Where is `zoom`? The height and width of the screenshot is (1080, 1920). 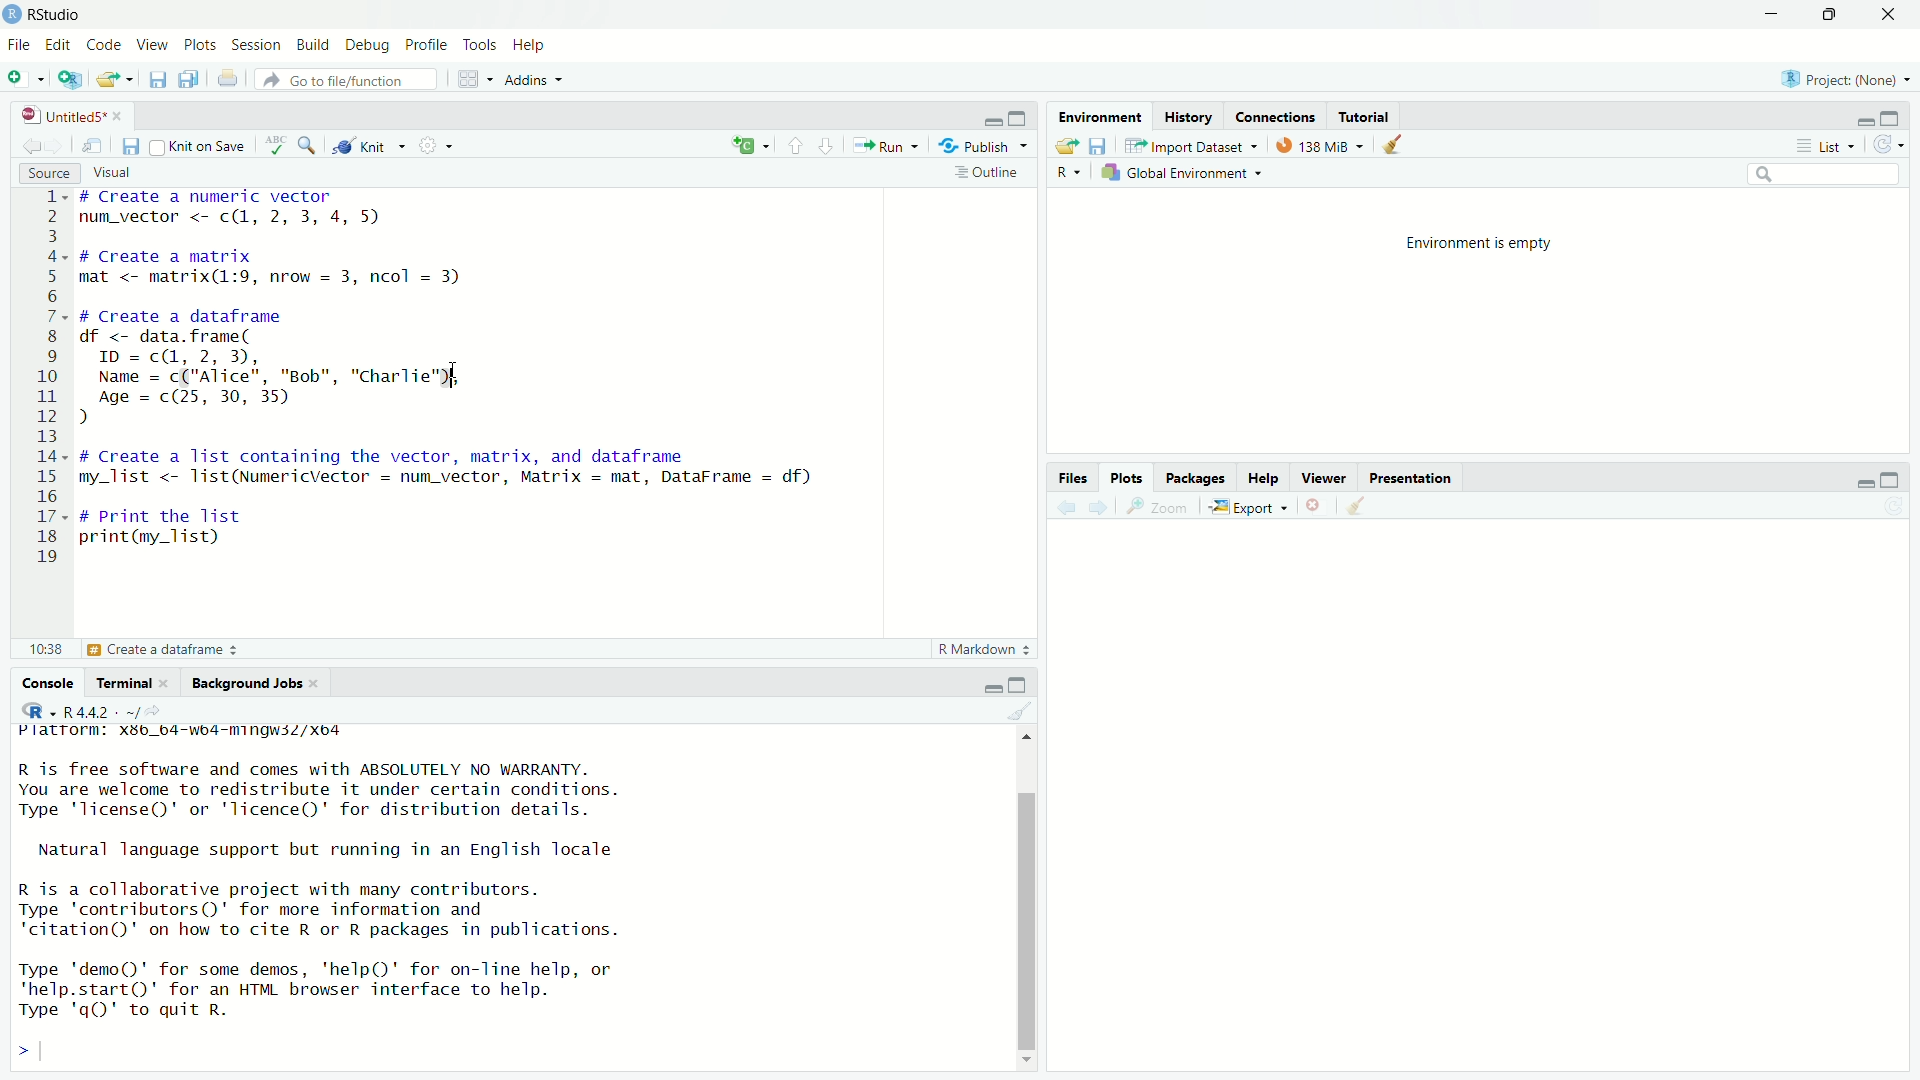
zoom is located at coordinates (1157, 508).